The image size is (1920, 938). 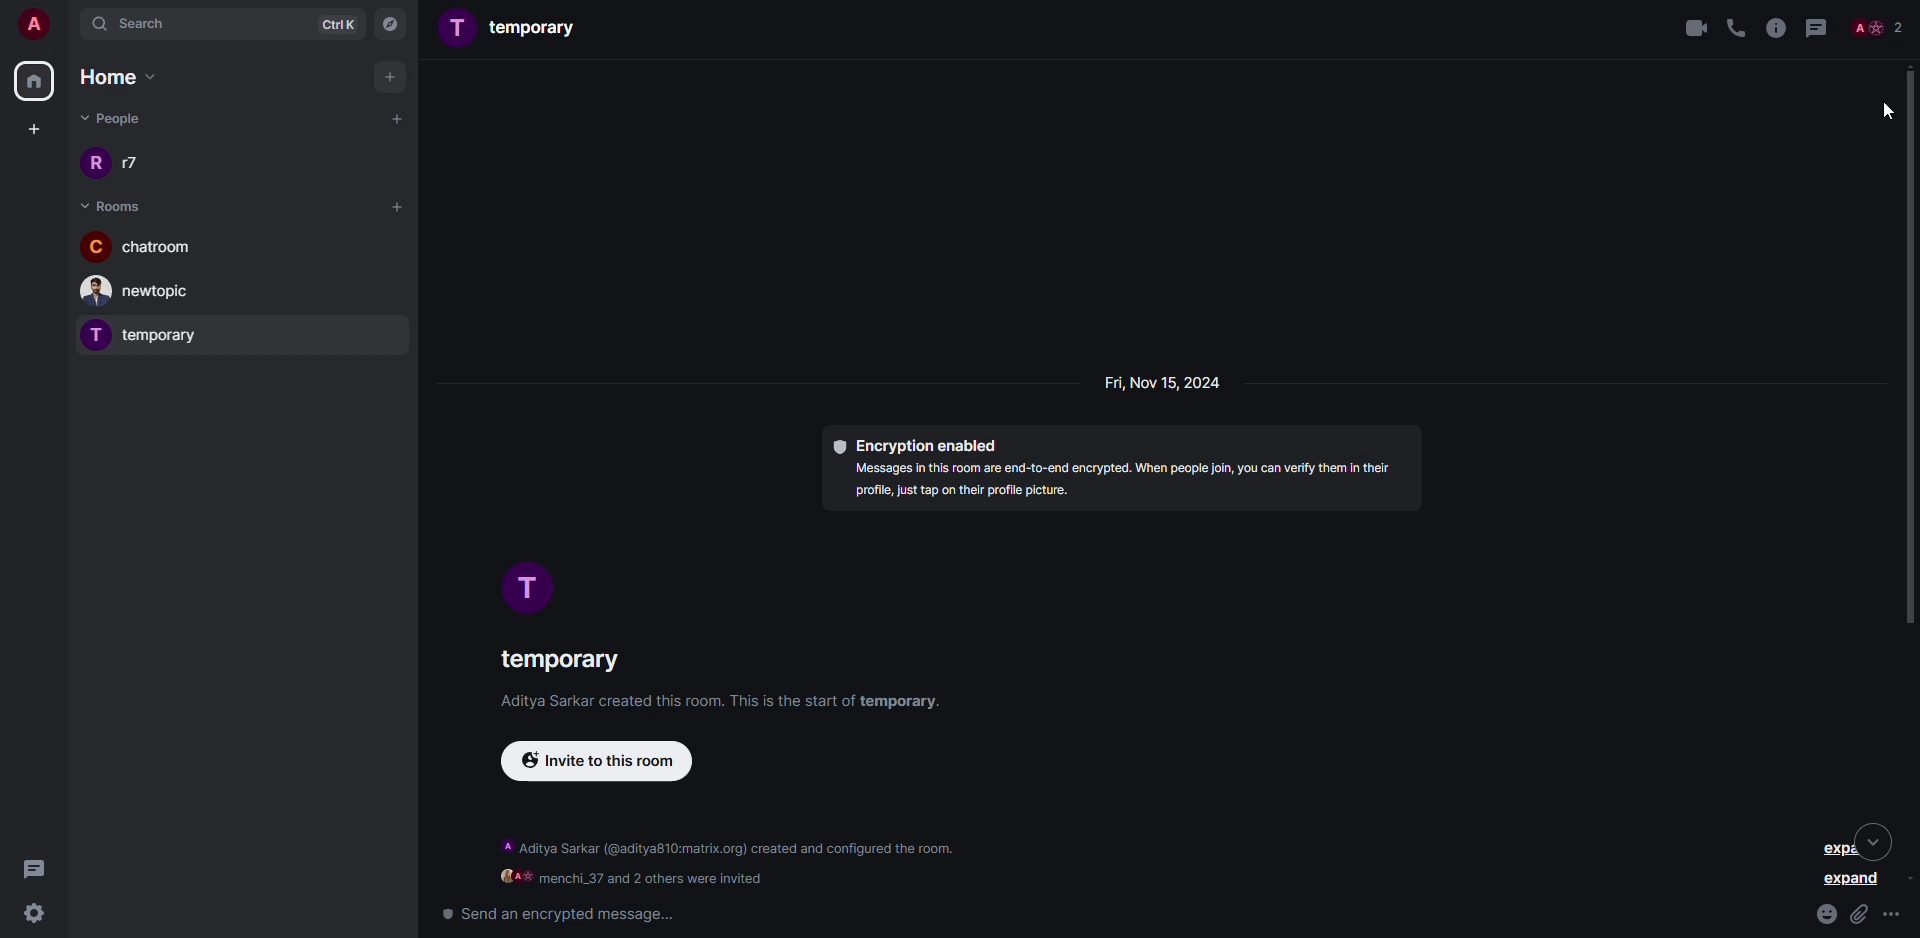 What do you see at coordinates (556, 914) in the screenshot?
I see `send an encrypted message` at bounding box center [556, 914].